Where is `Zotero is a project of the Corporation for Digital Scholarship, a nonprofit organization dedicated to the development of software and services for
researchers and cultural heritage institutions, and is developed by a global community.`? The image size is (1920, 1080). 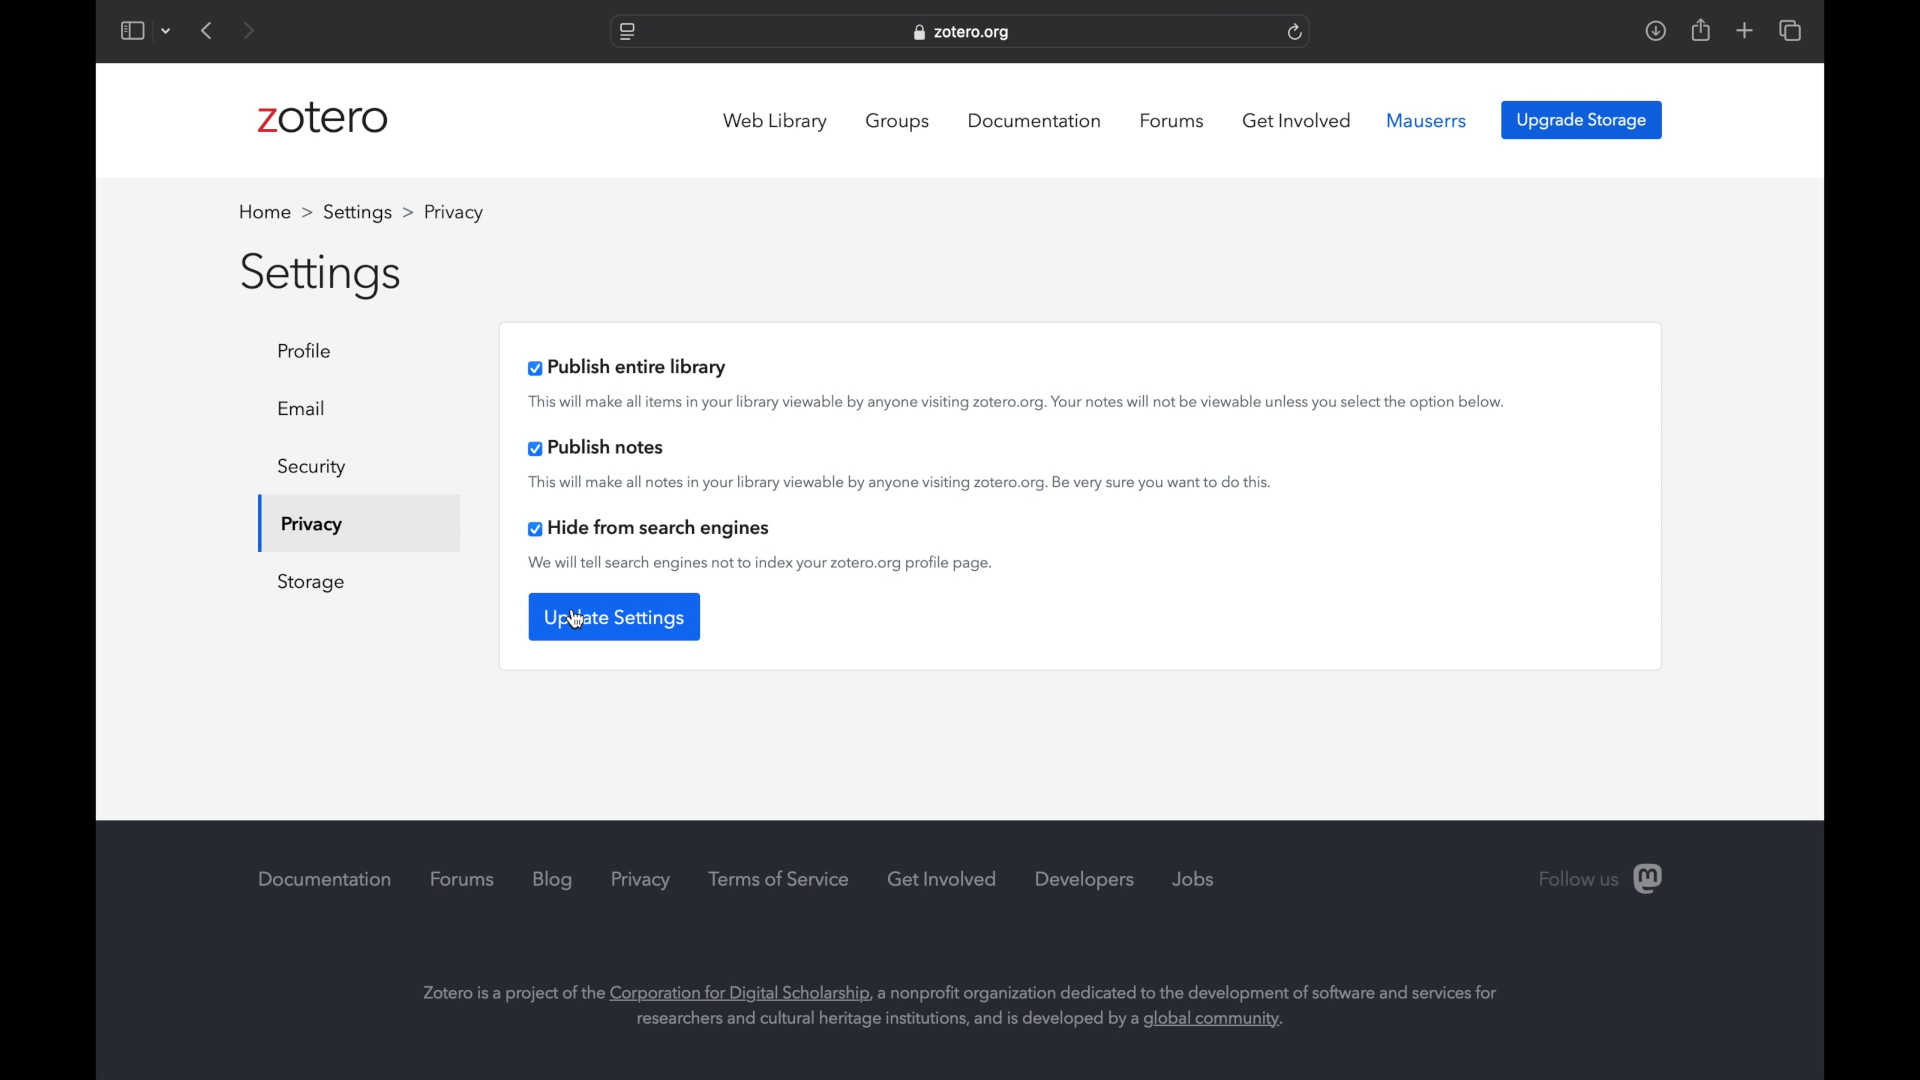 Zotero is a project of the Corporation for Digital Scholarship, a nonprofit organization dedicated to the development of software and services for
researchers and cultural heritage institutions, and is developed by a global community. is located at coordinates (983, 1009).